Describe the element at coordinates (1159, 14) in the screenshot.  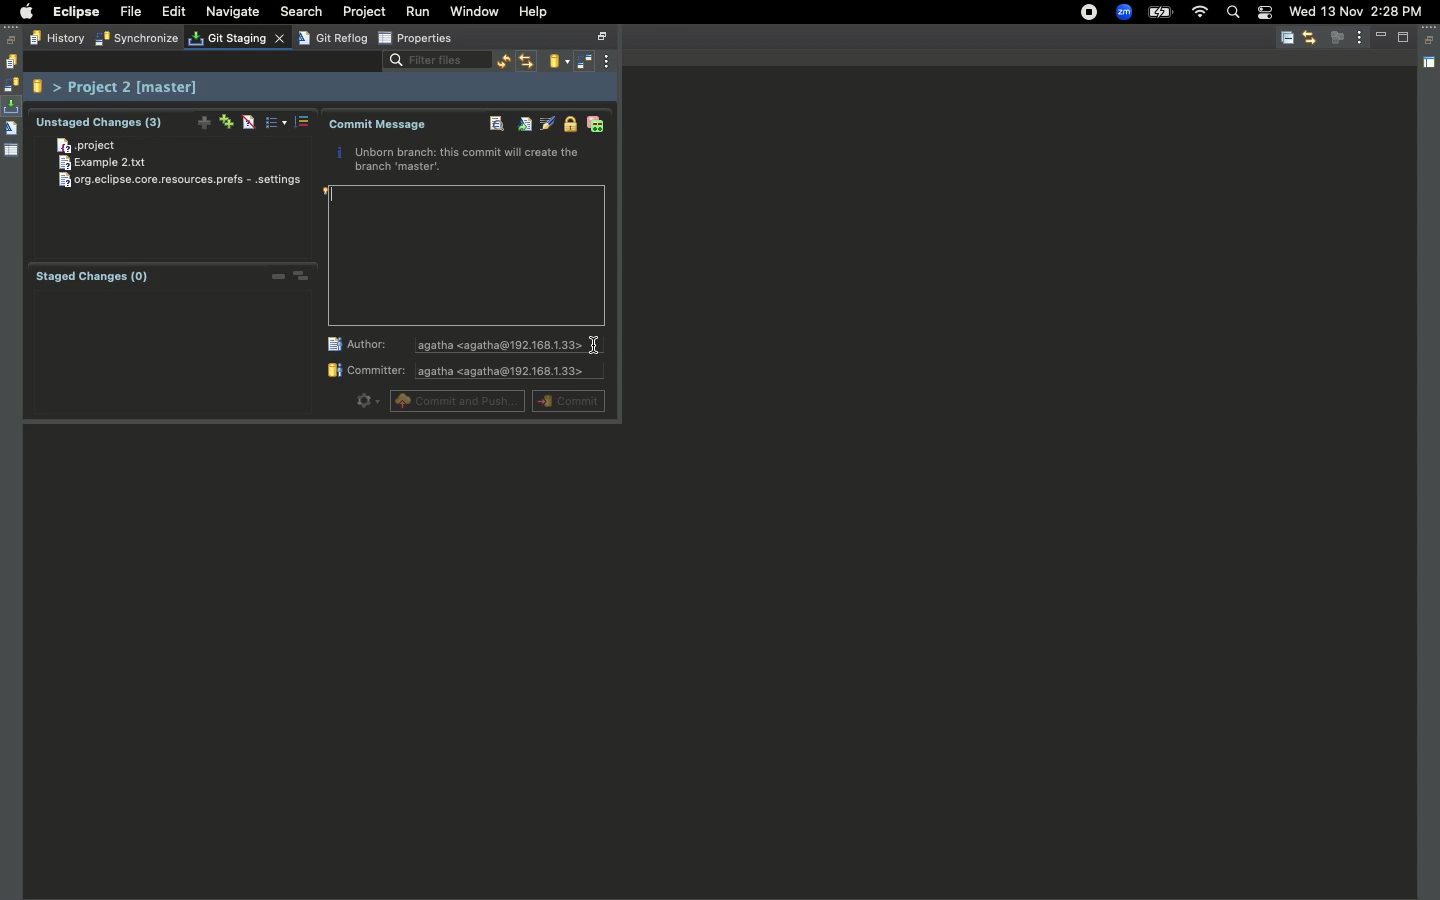
I see `Charge` at that location.